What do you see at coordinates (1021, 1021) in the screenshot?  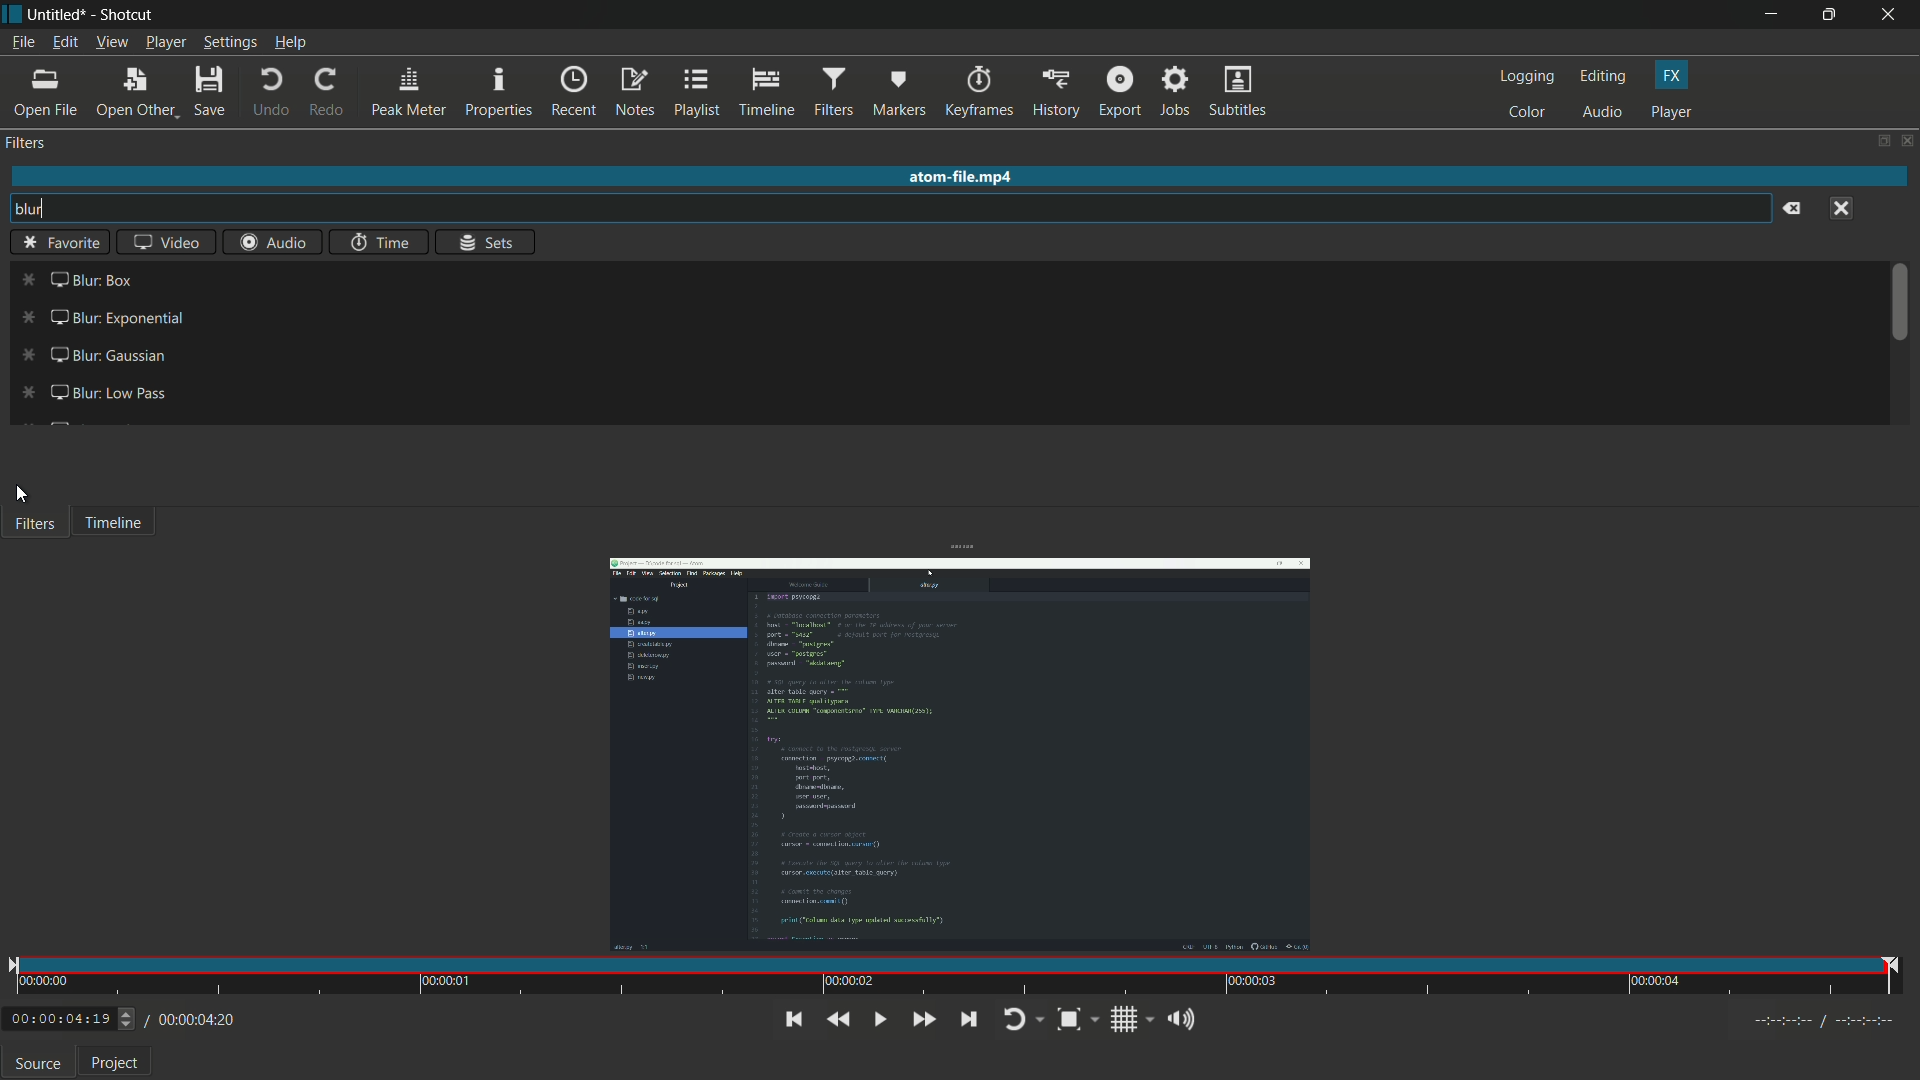 I see `toggle player looping` at bounding box center [1021, 1021].